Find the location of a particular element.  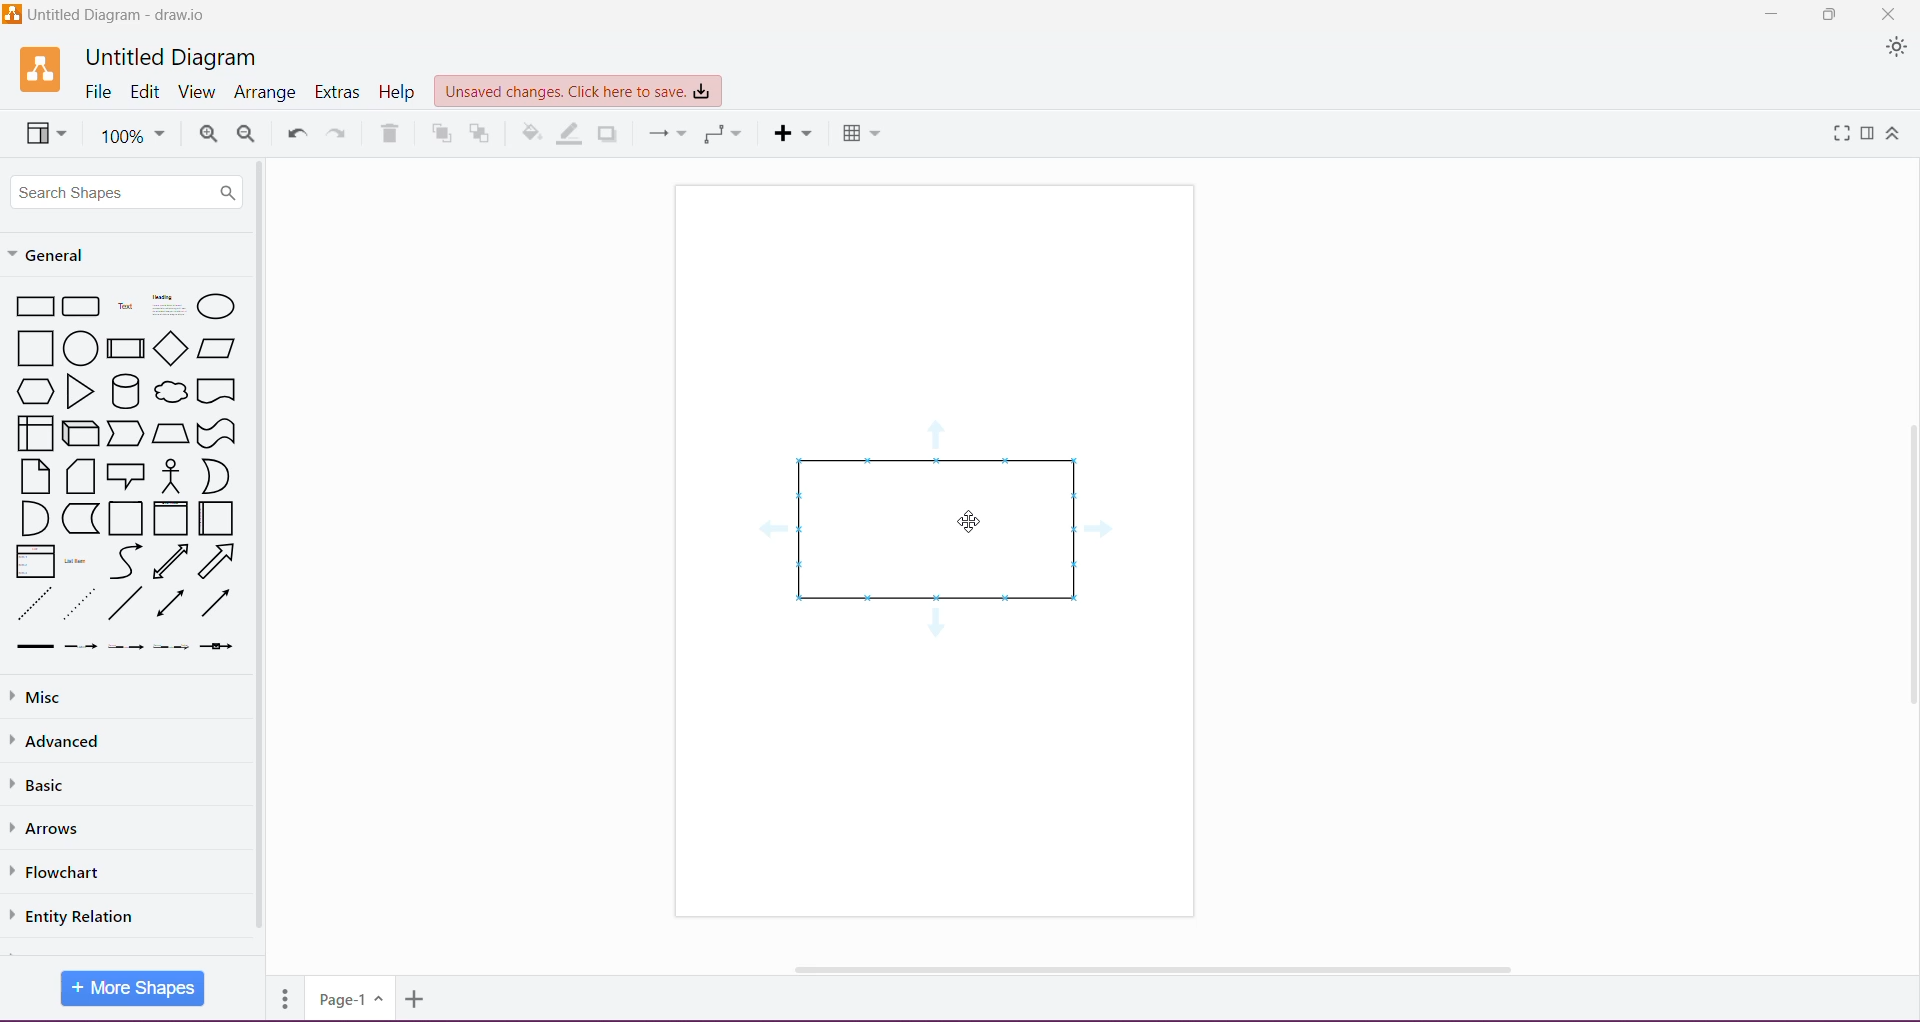

Arrows is located at coordinates (48, 826).